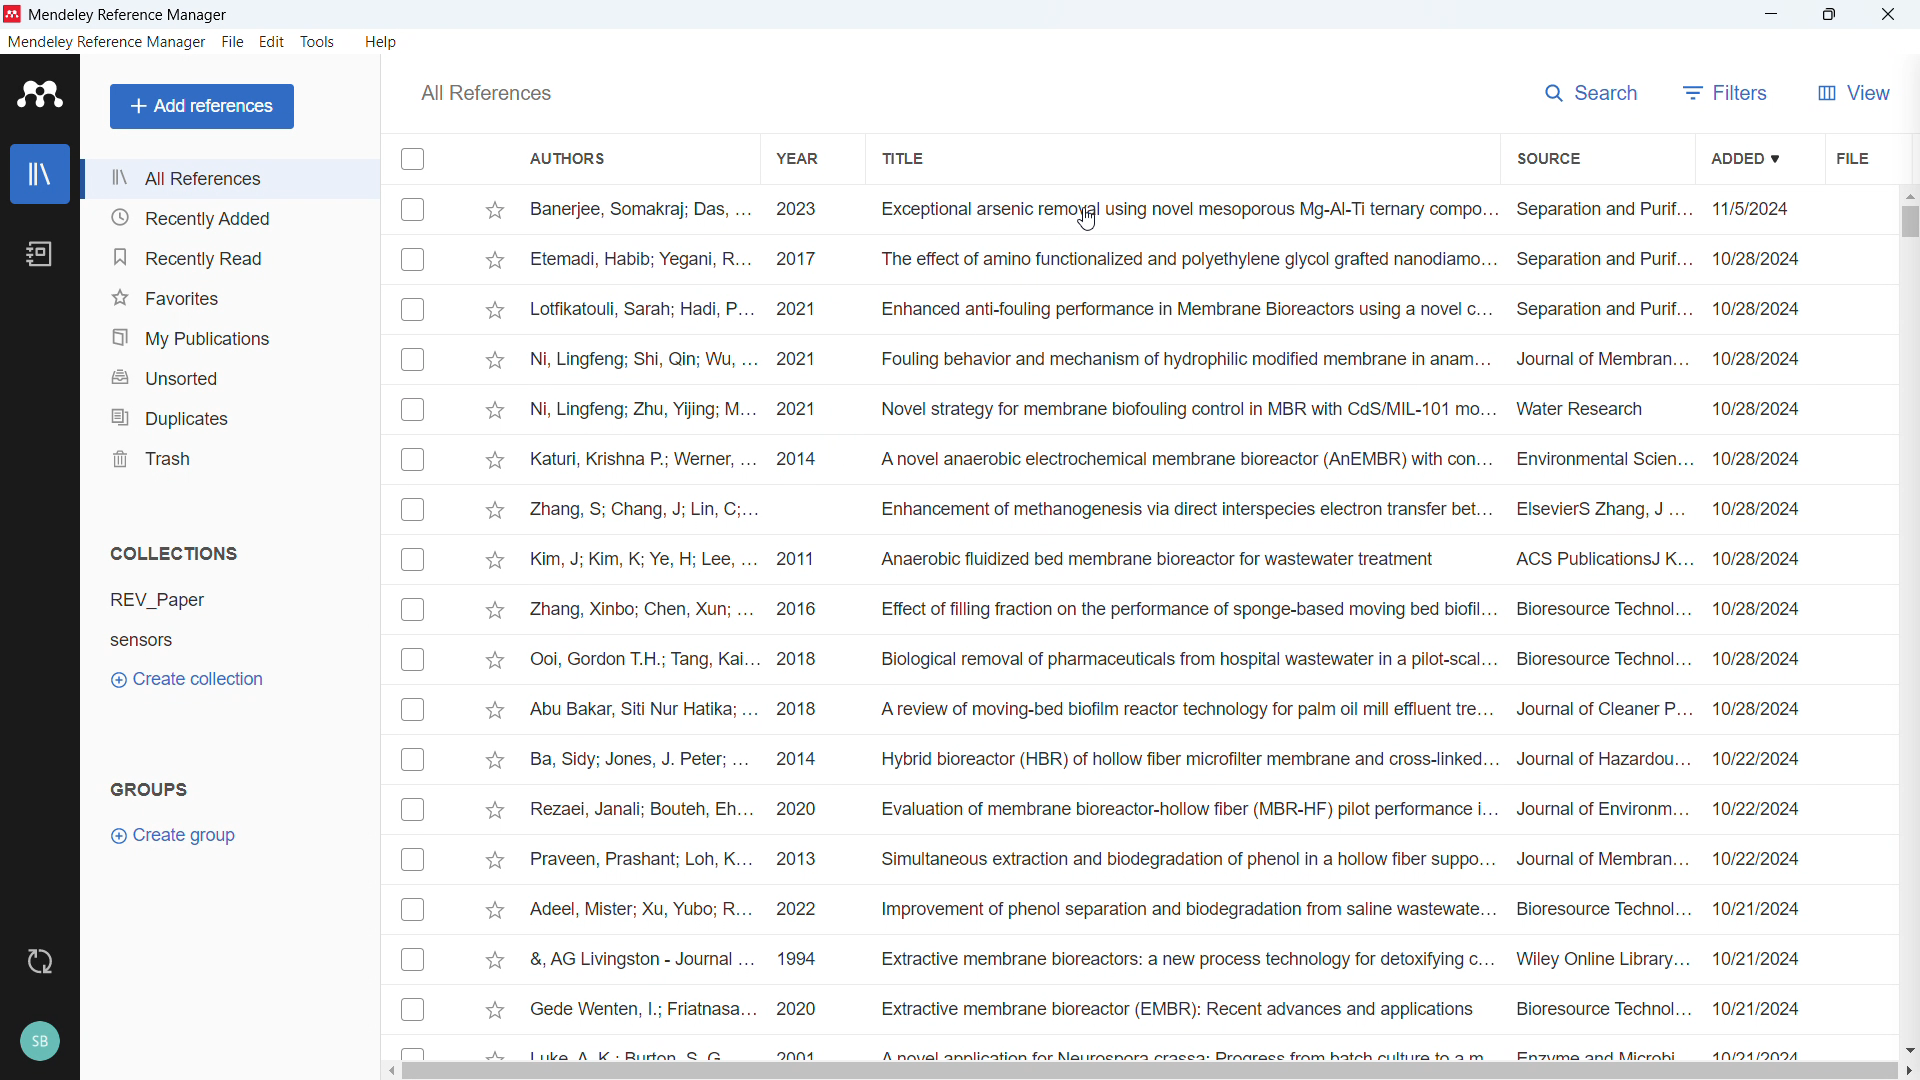 Image resolution: width=1920 pixels, height=1080 pixels. What do you see at coordinates (1769, 859) in the screenshot?
I see `10/22/2024` at bounding box center [1769, 859].